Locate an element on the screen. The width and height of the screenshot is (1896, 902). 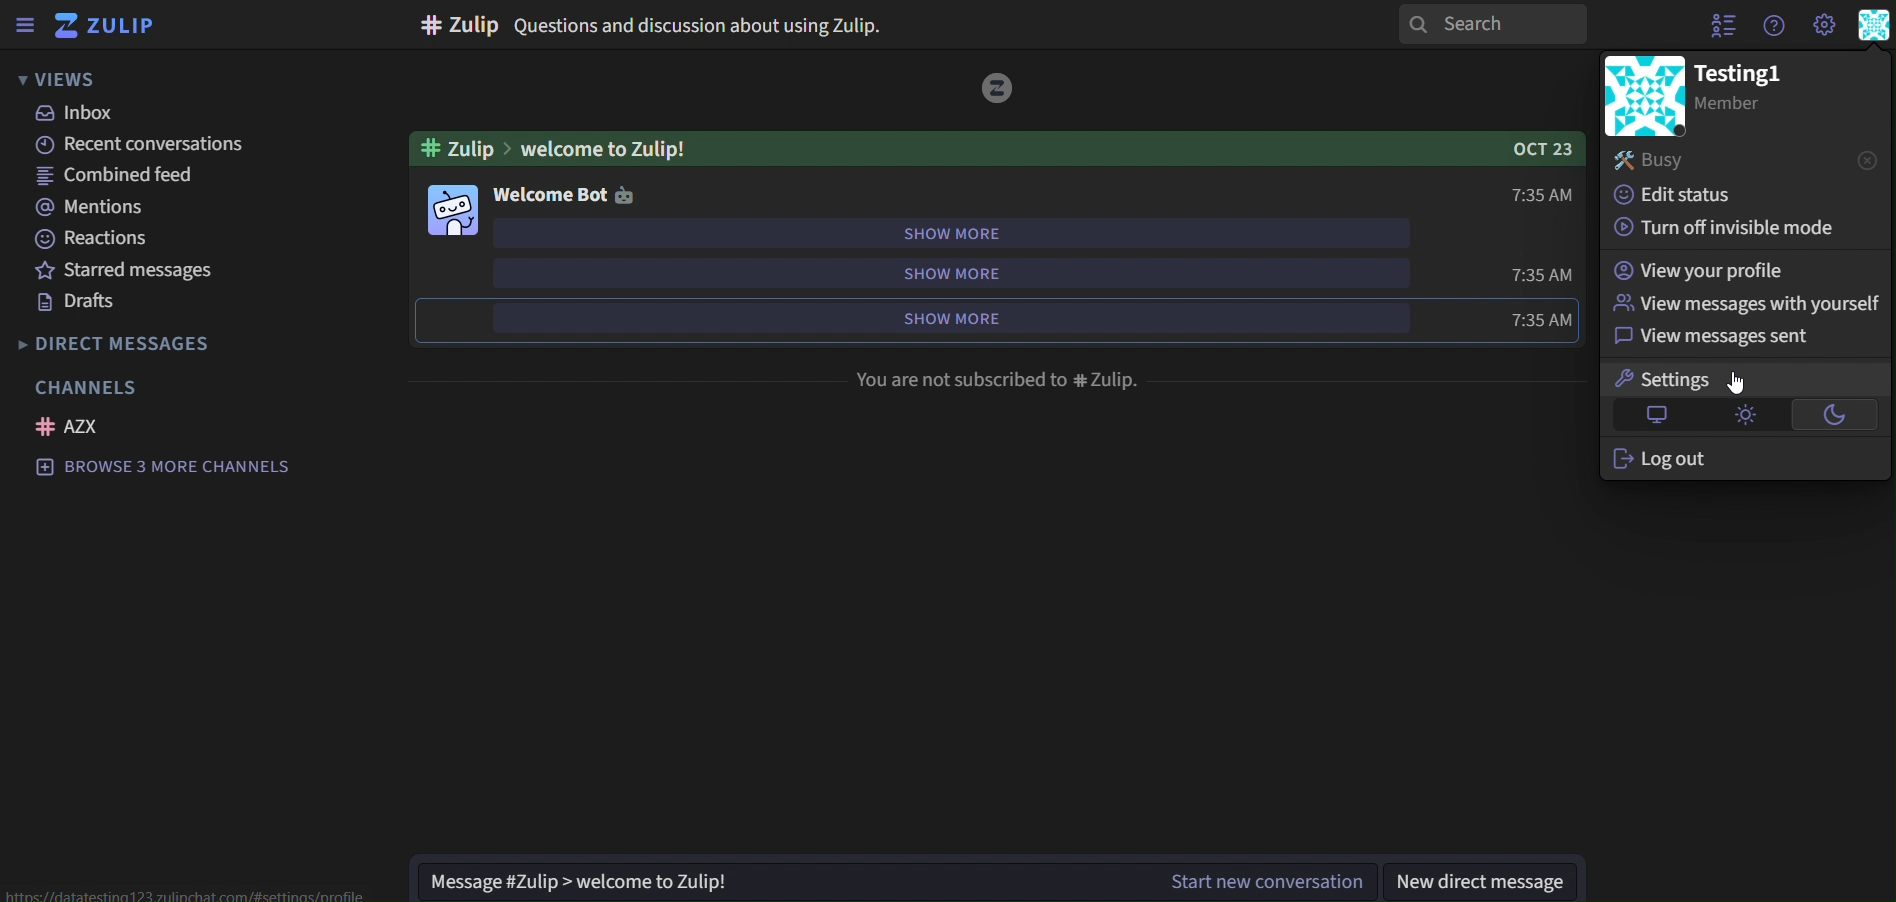
reactions is located at coordinates (100, 237).